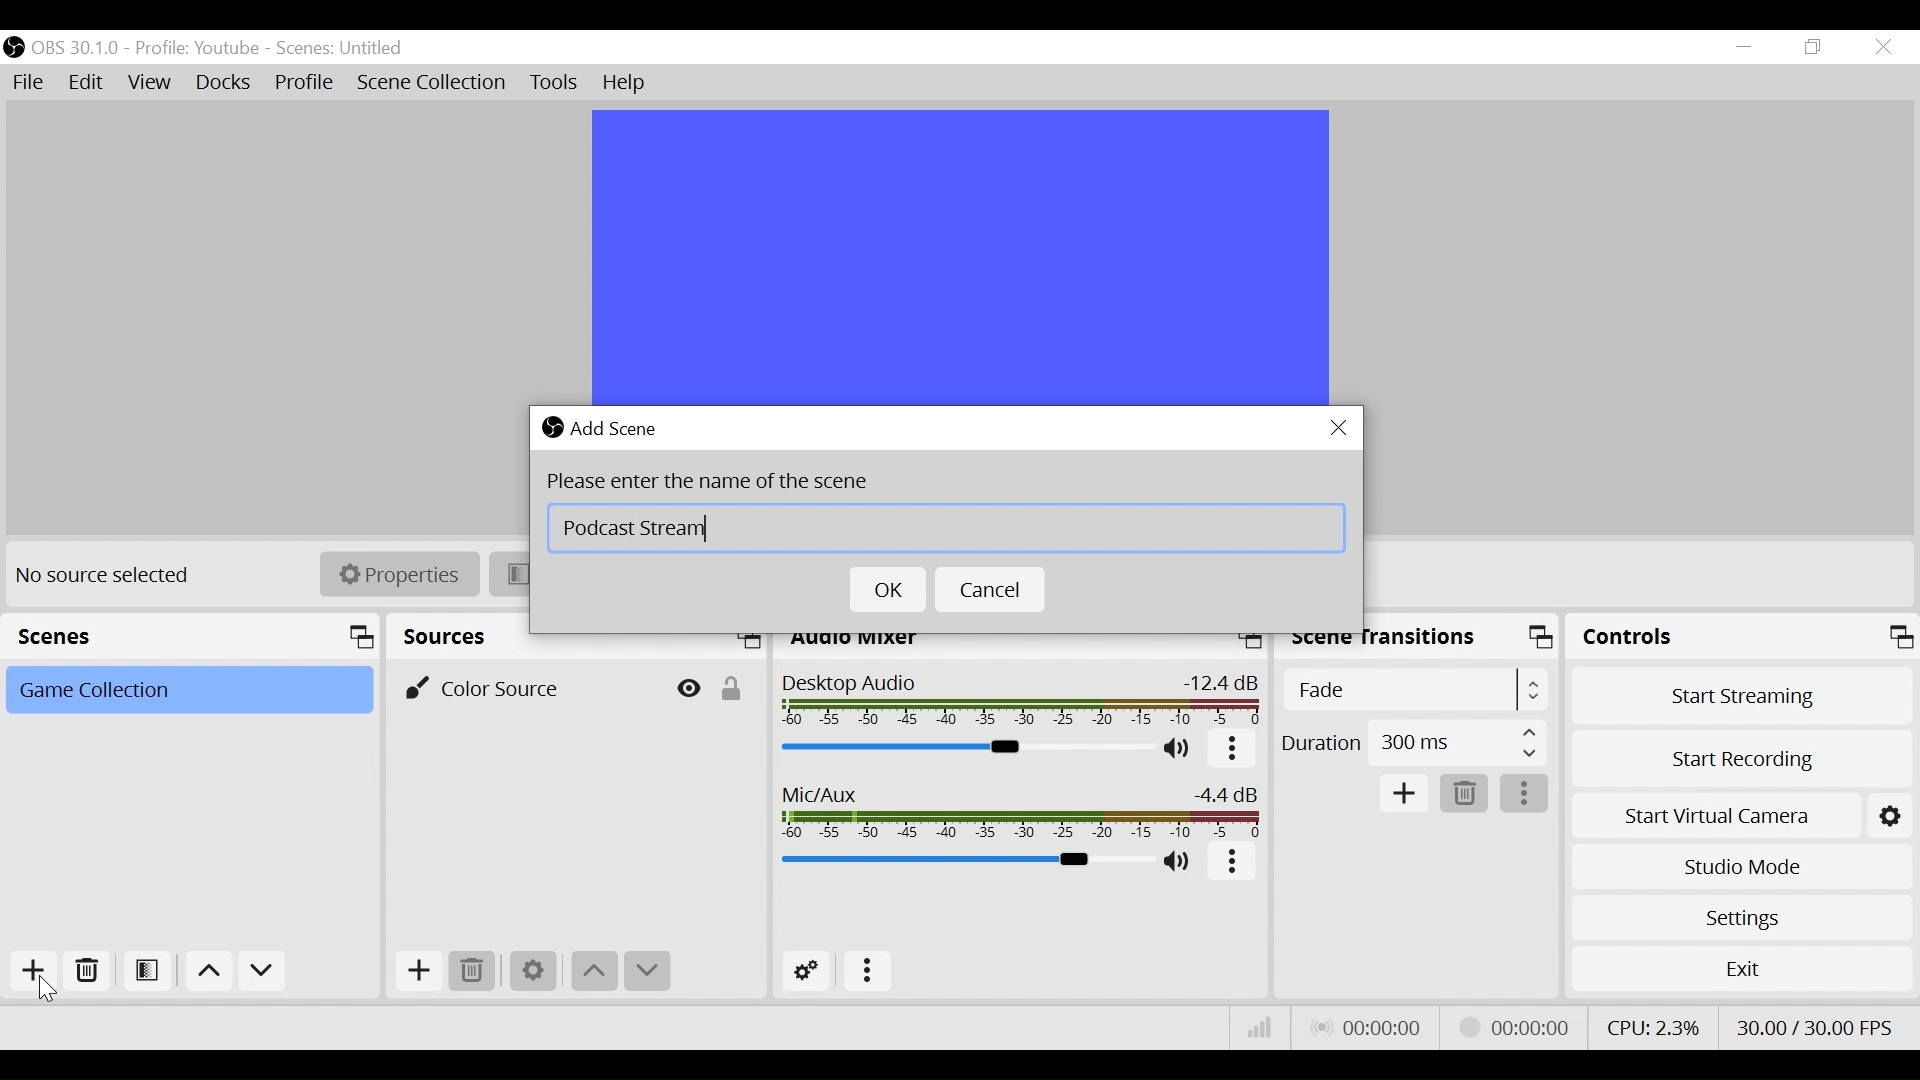 This screenshot has width=1920, height=1080. I want to click on Color Source, so click(530, 687).